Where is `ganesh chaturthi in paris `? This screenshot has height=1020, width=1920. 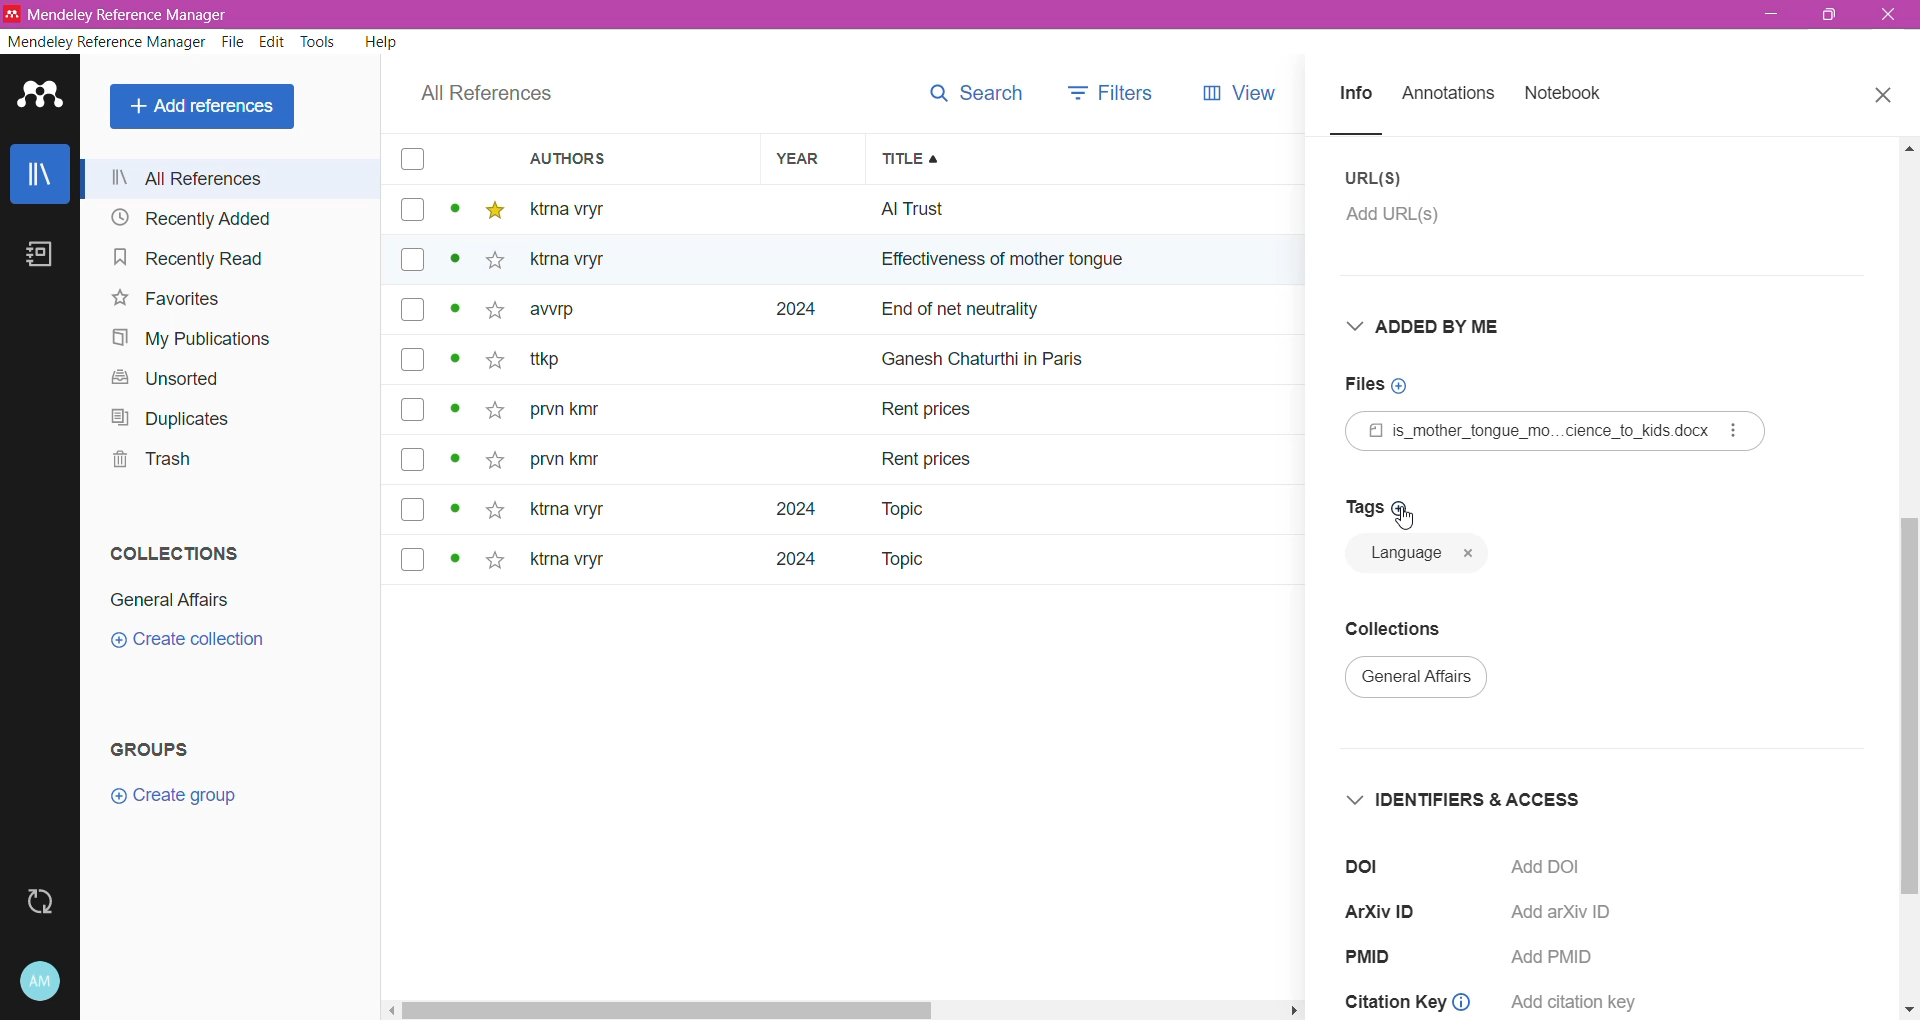
ganesh chaturthi in paris  is located at coordinates (1006, 351).